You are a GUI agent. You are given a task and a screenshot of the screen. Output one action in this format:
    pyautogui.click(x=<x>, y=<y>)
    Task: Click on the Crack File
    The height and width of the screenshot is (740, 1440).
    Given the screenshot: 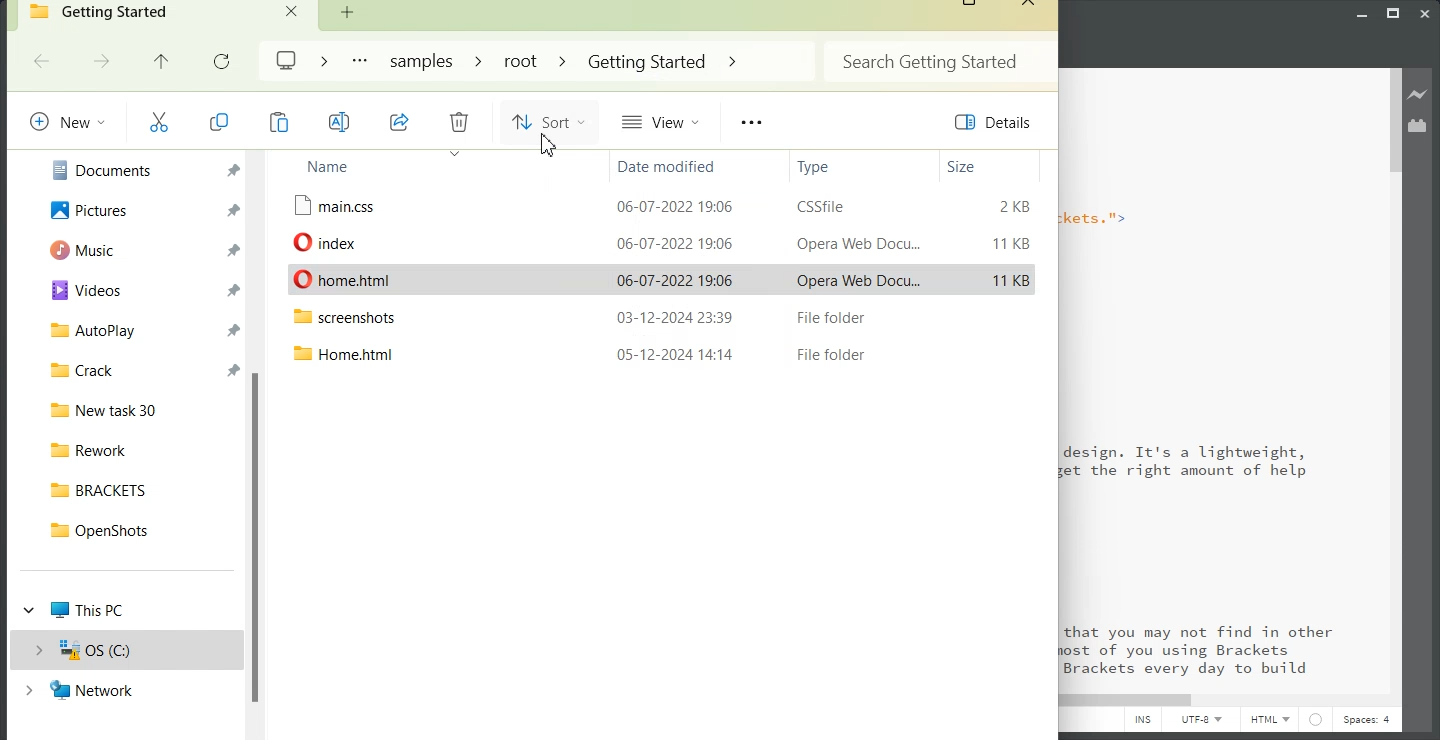 What is the action you would take?
    pyautogui.click(x=138, y=370)
    